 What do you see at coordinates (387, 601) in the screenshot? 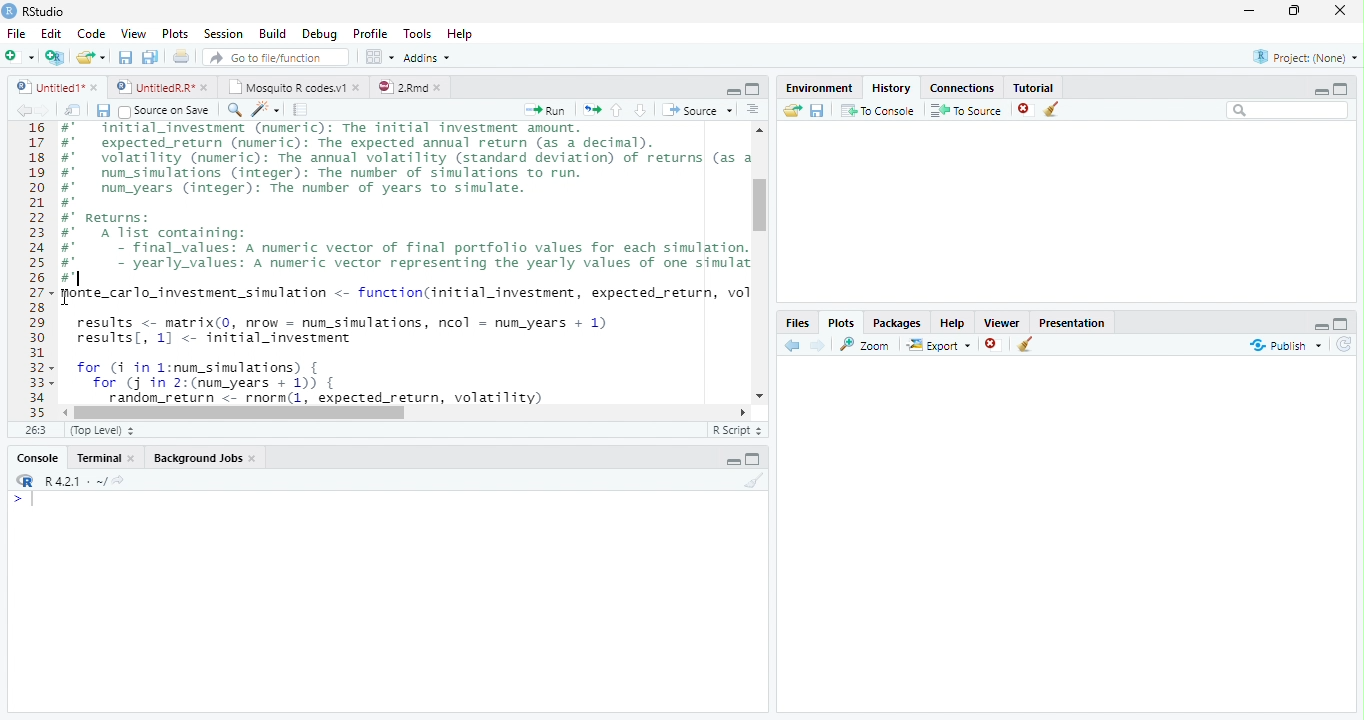
I see `Console` at bounding box center [387, 601].